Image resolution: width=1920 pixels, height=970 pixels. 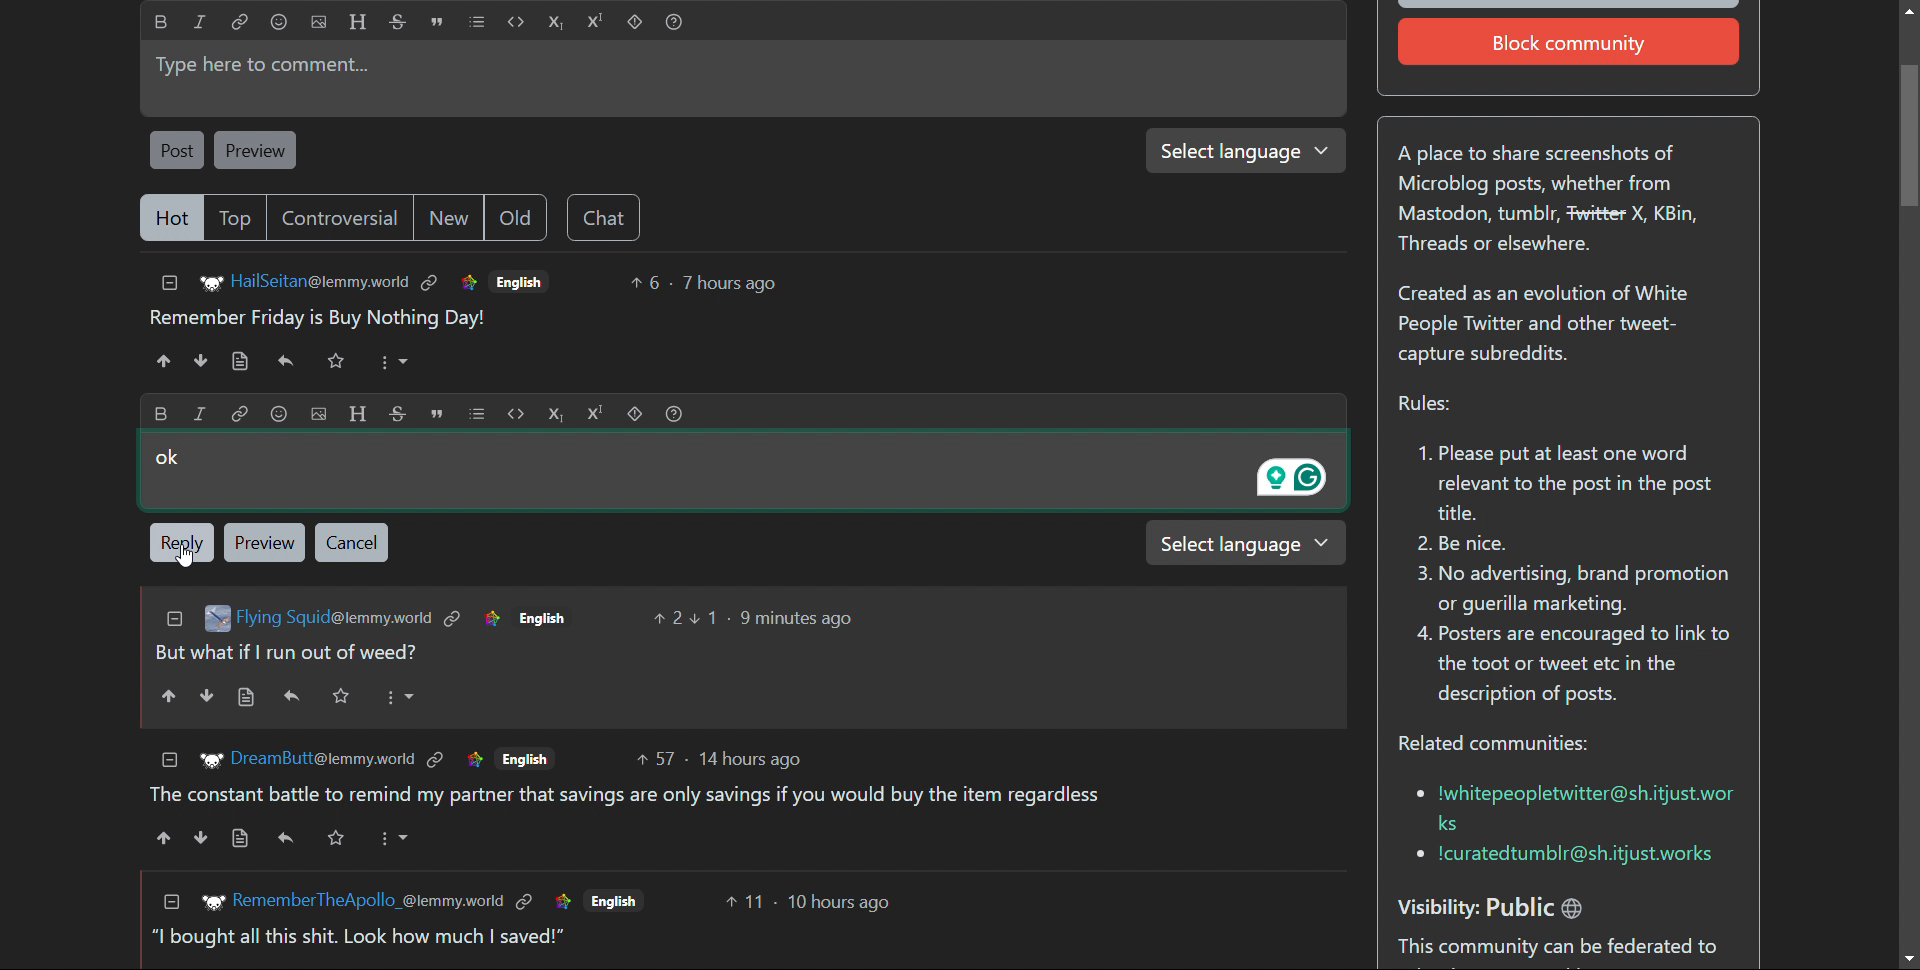 What do you see at coordinates (556, 409) in the screenshot?
I see `subscript` at bounding box center [556, 409].